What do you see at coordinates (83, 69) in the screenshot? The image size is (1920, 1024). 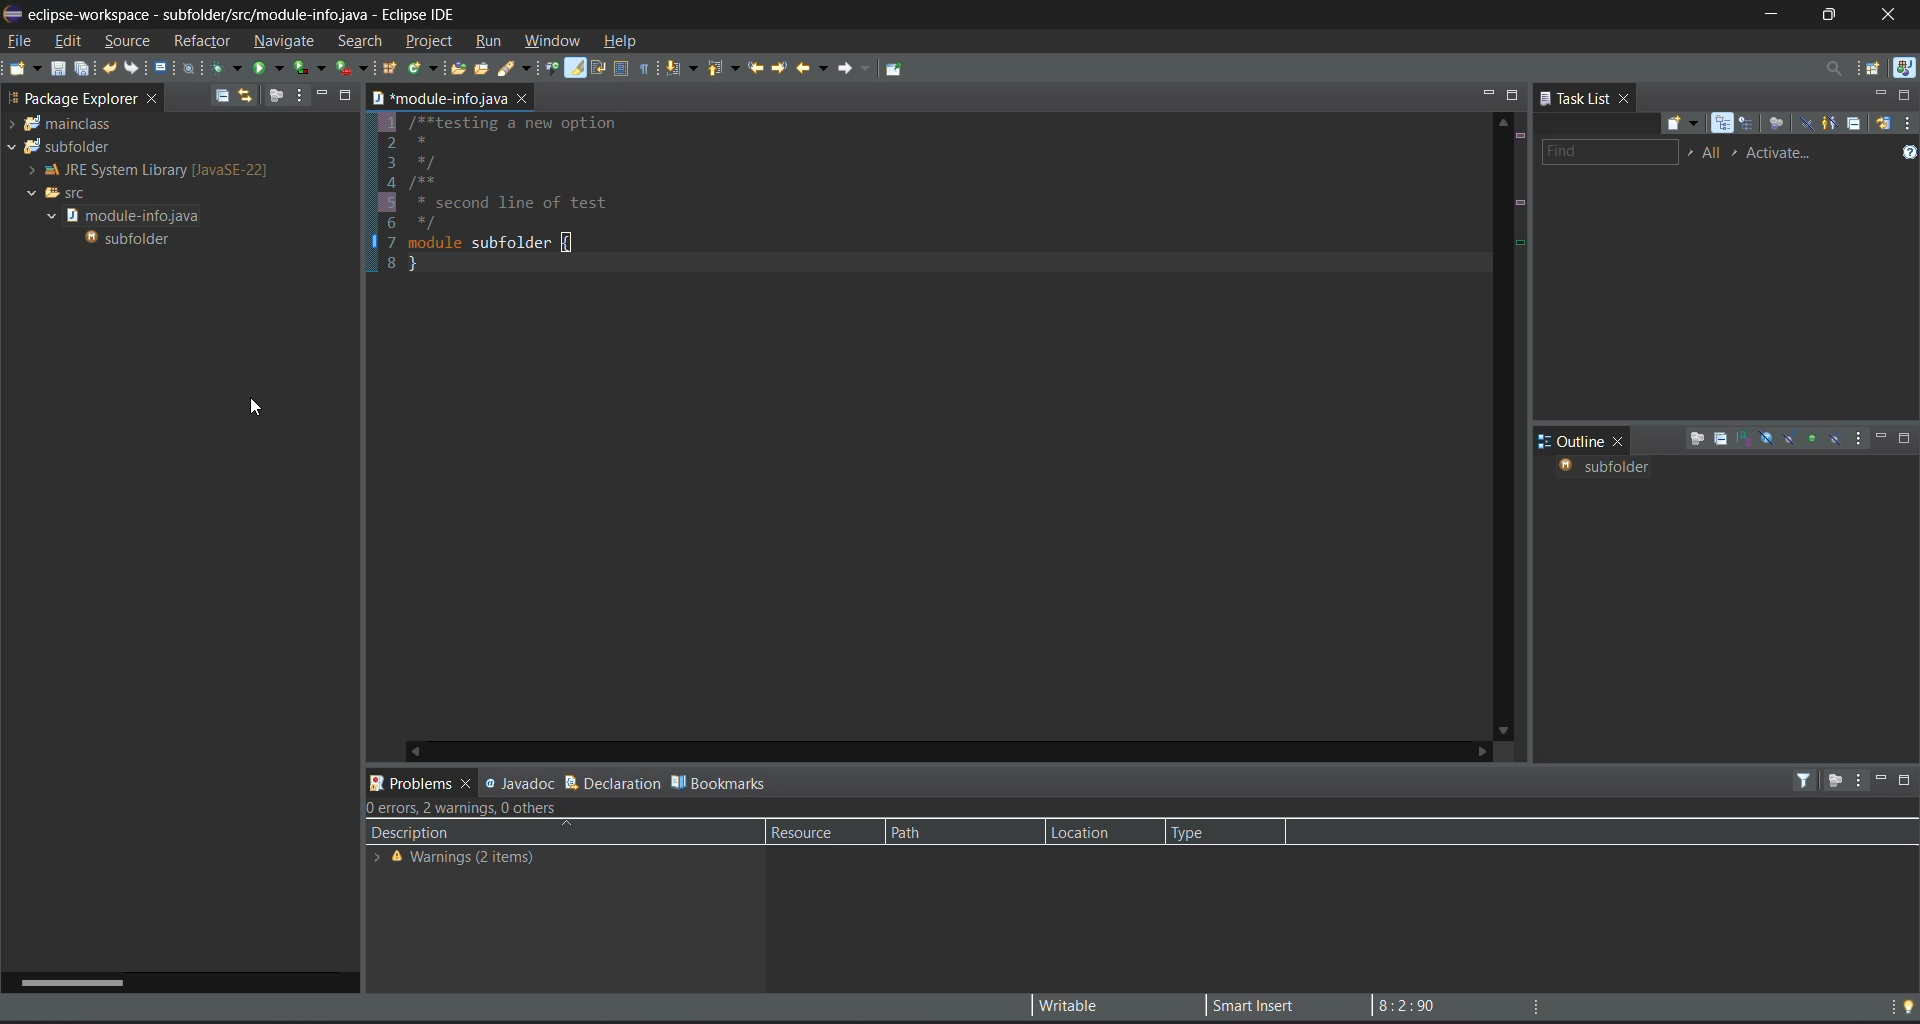 I see `save all` at bounding box center [83, 69].